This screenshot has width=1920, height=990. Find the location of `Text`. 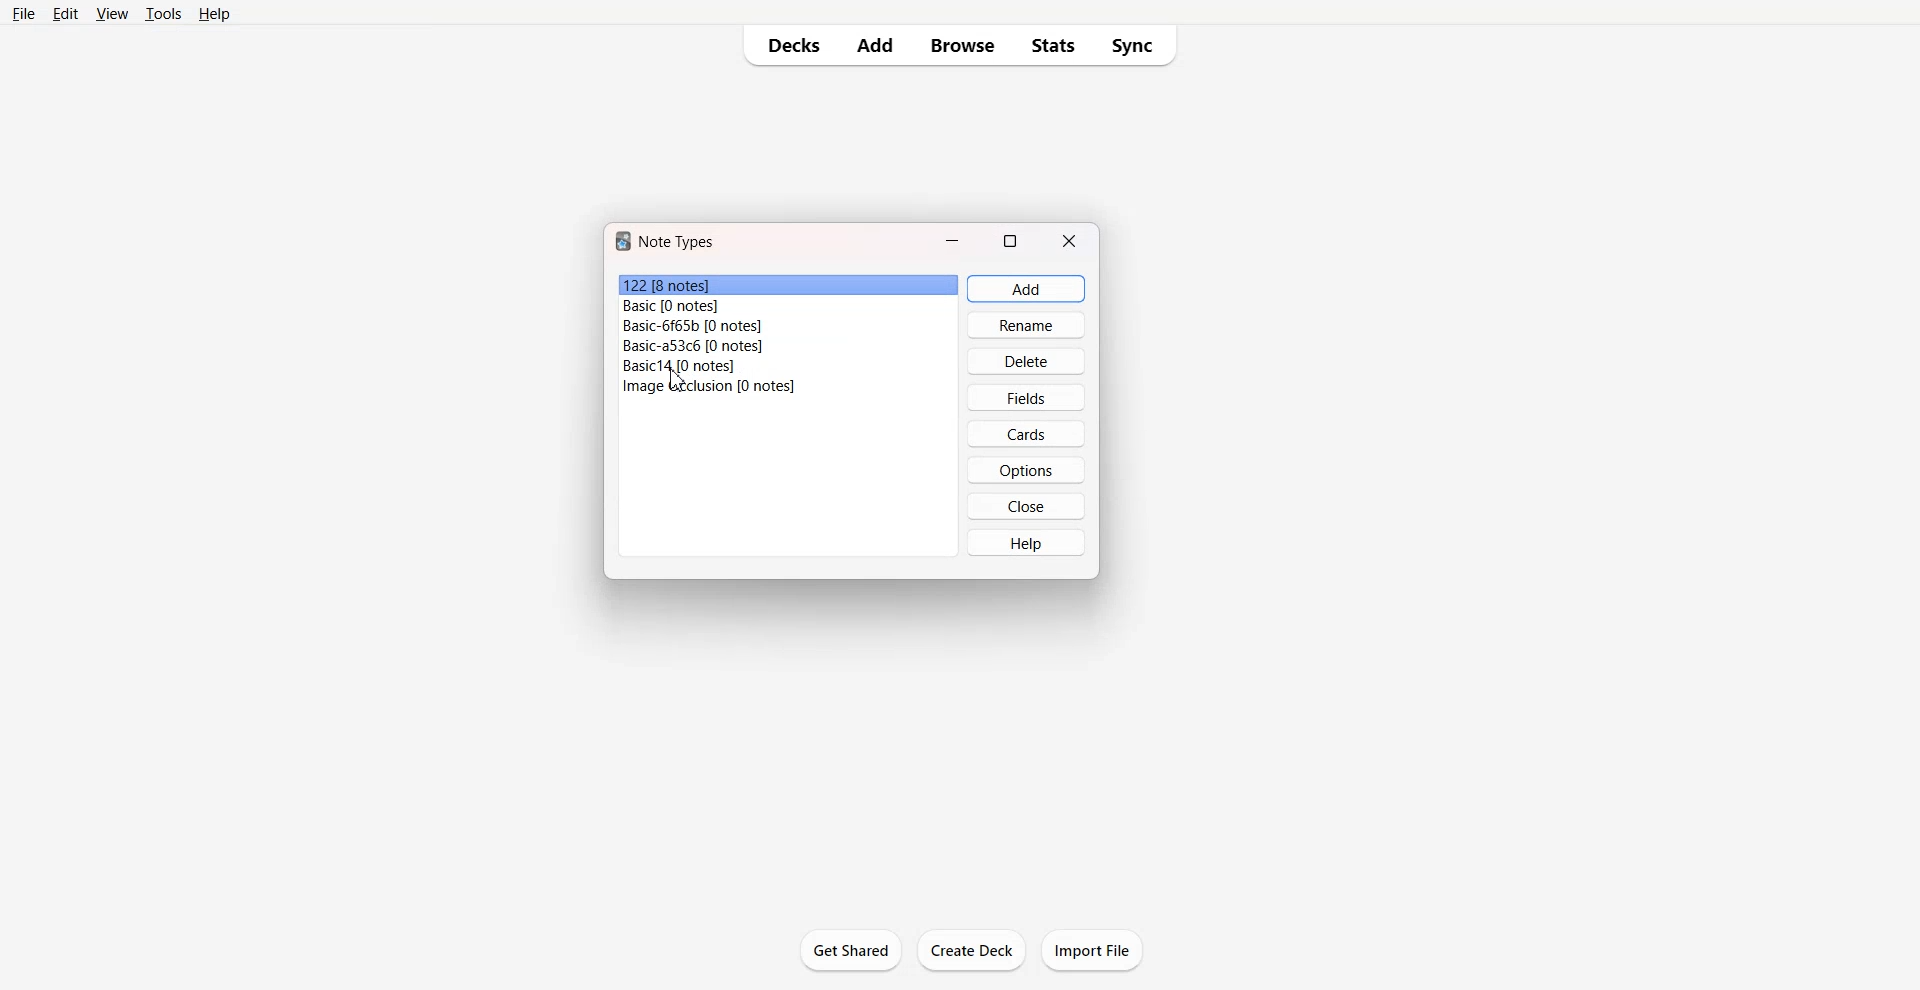

Text is located at coordinates (679, 242).